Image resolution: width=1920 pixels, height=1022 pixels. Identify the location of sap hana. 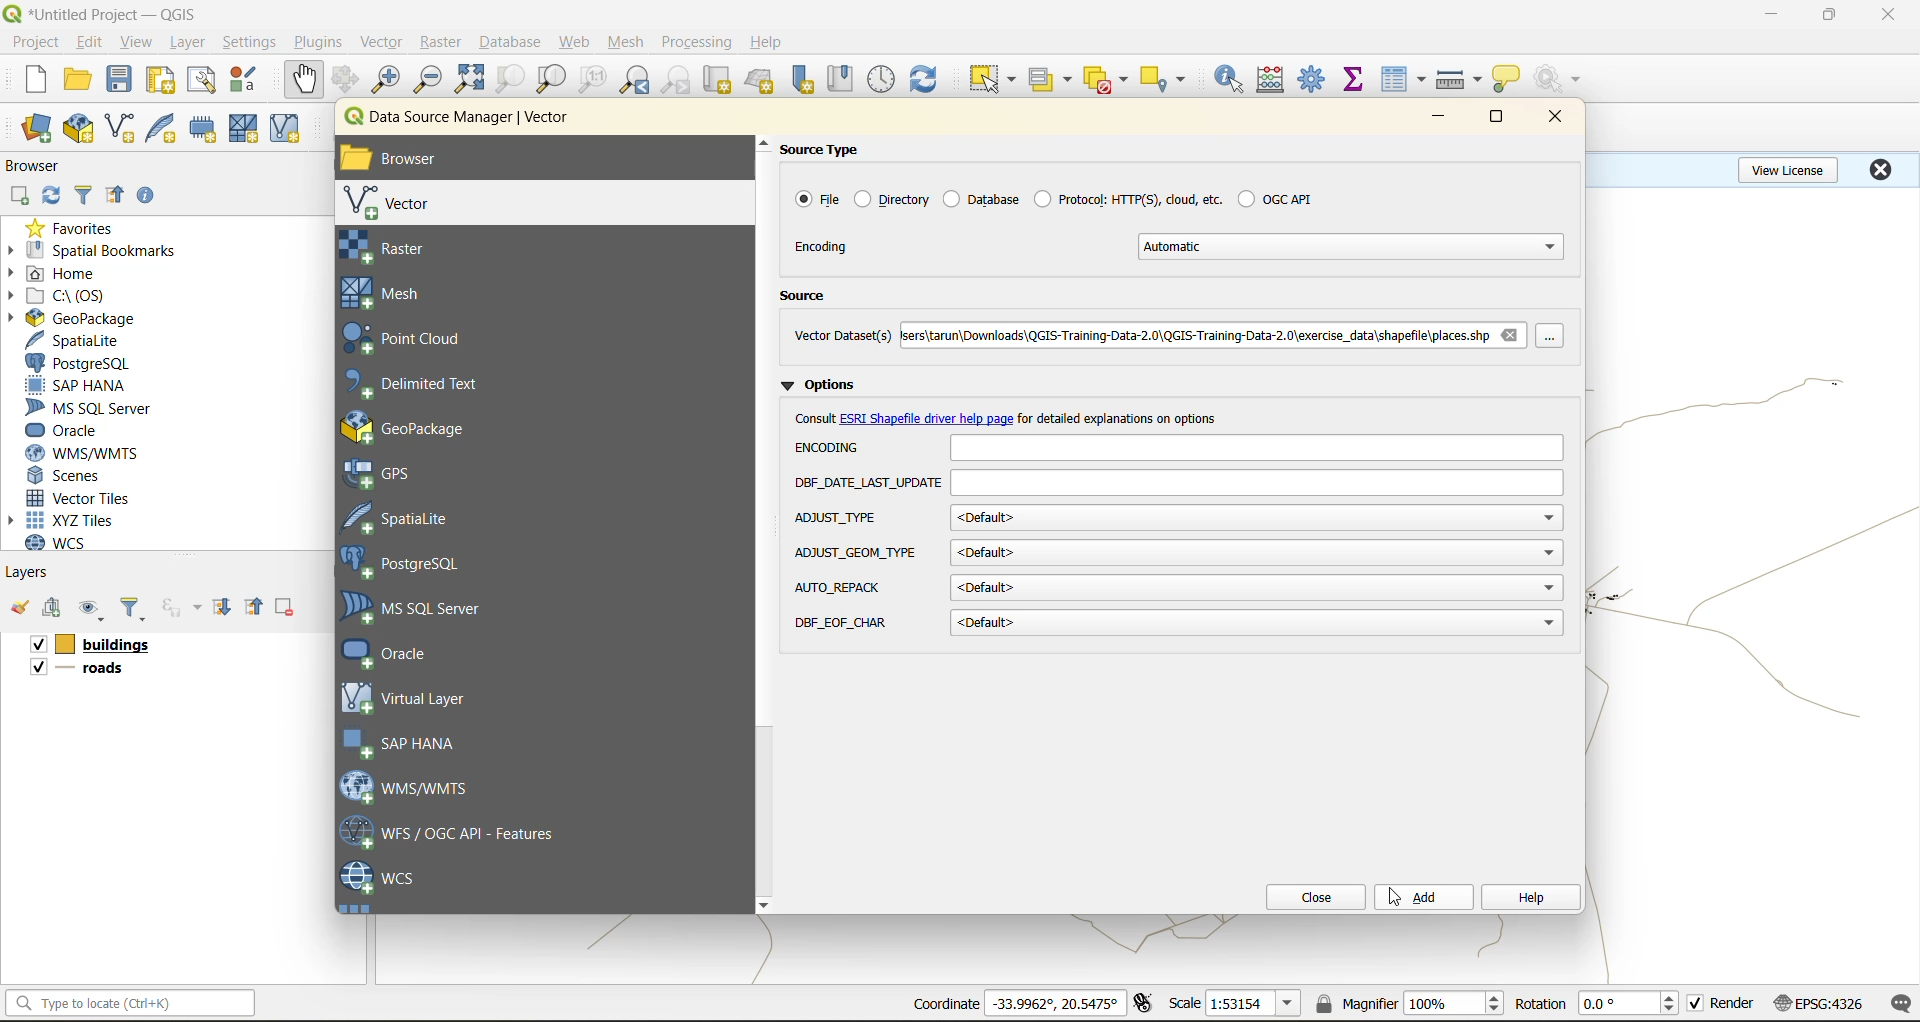
(404, 744).